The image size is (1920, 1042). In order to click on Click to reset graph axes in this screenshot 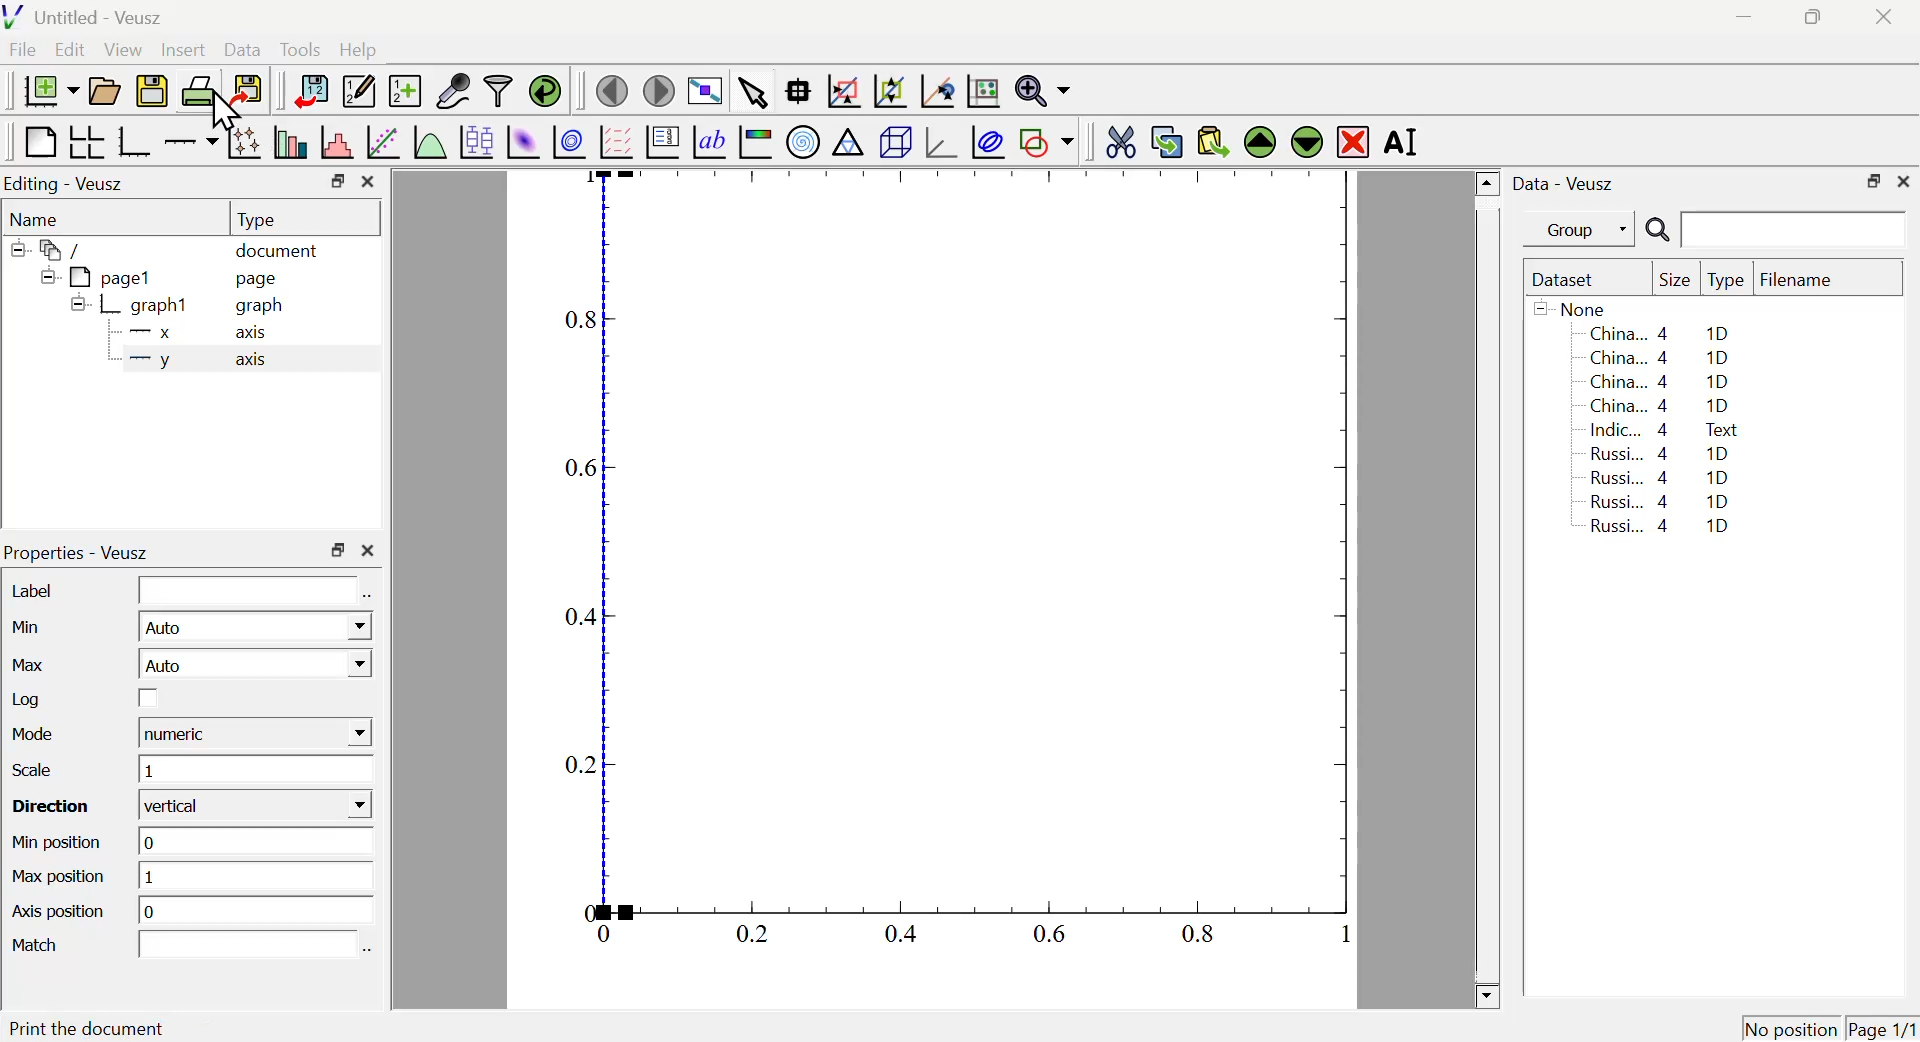, I will do `click(934, 92)`.